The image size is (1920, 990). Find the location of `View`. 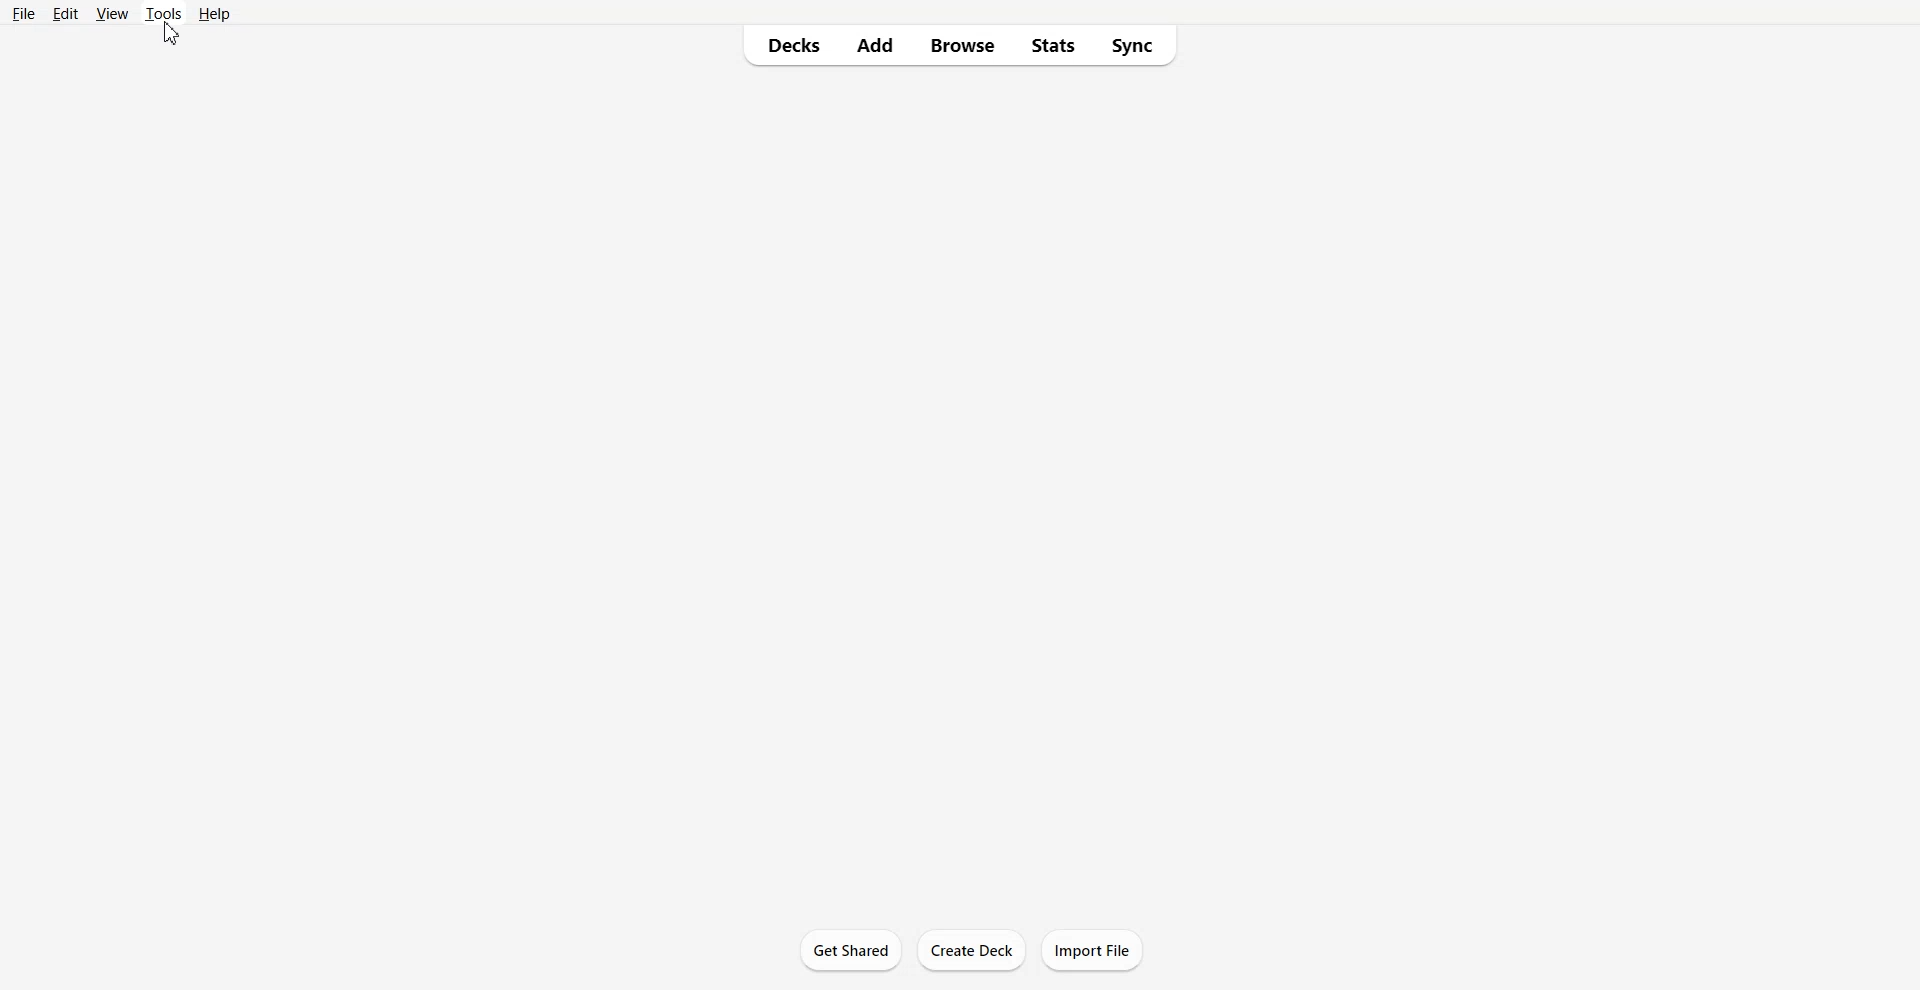

View is located at coordinates (111, 14).